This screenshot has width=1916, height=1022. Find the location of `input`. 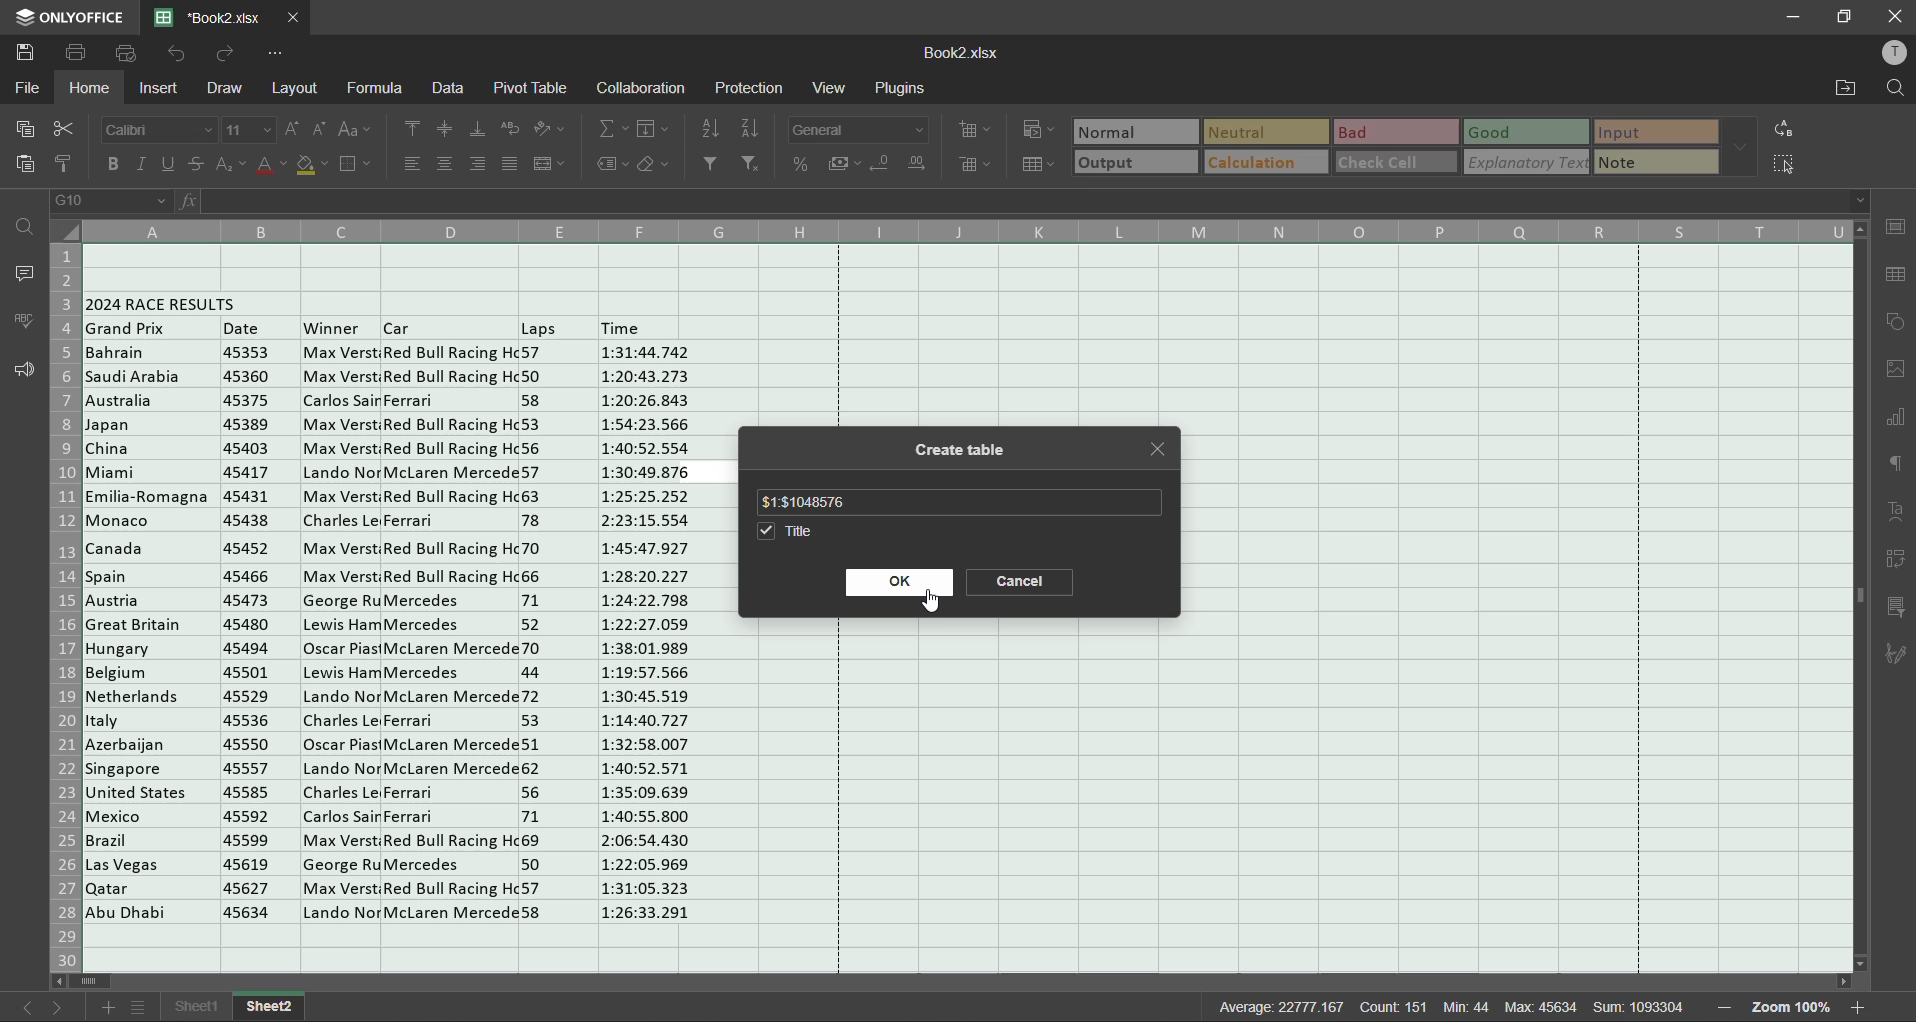

input is located at coordinates (1653, 134).